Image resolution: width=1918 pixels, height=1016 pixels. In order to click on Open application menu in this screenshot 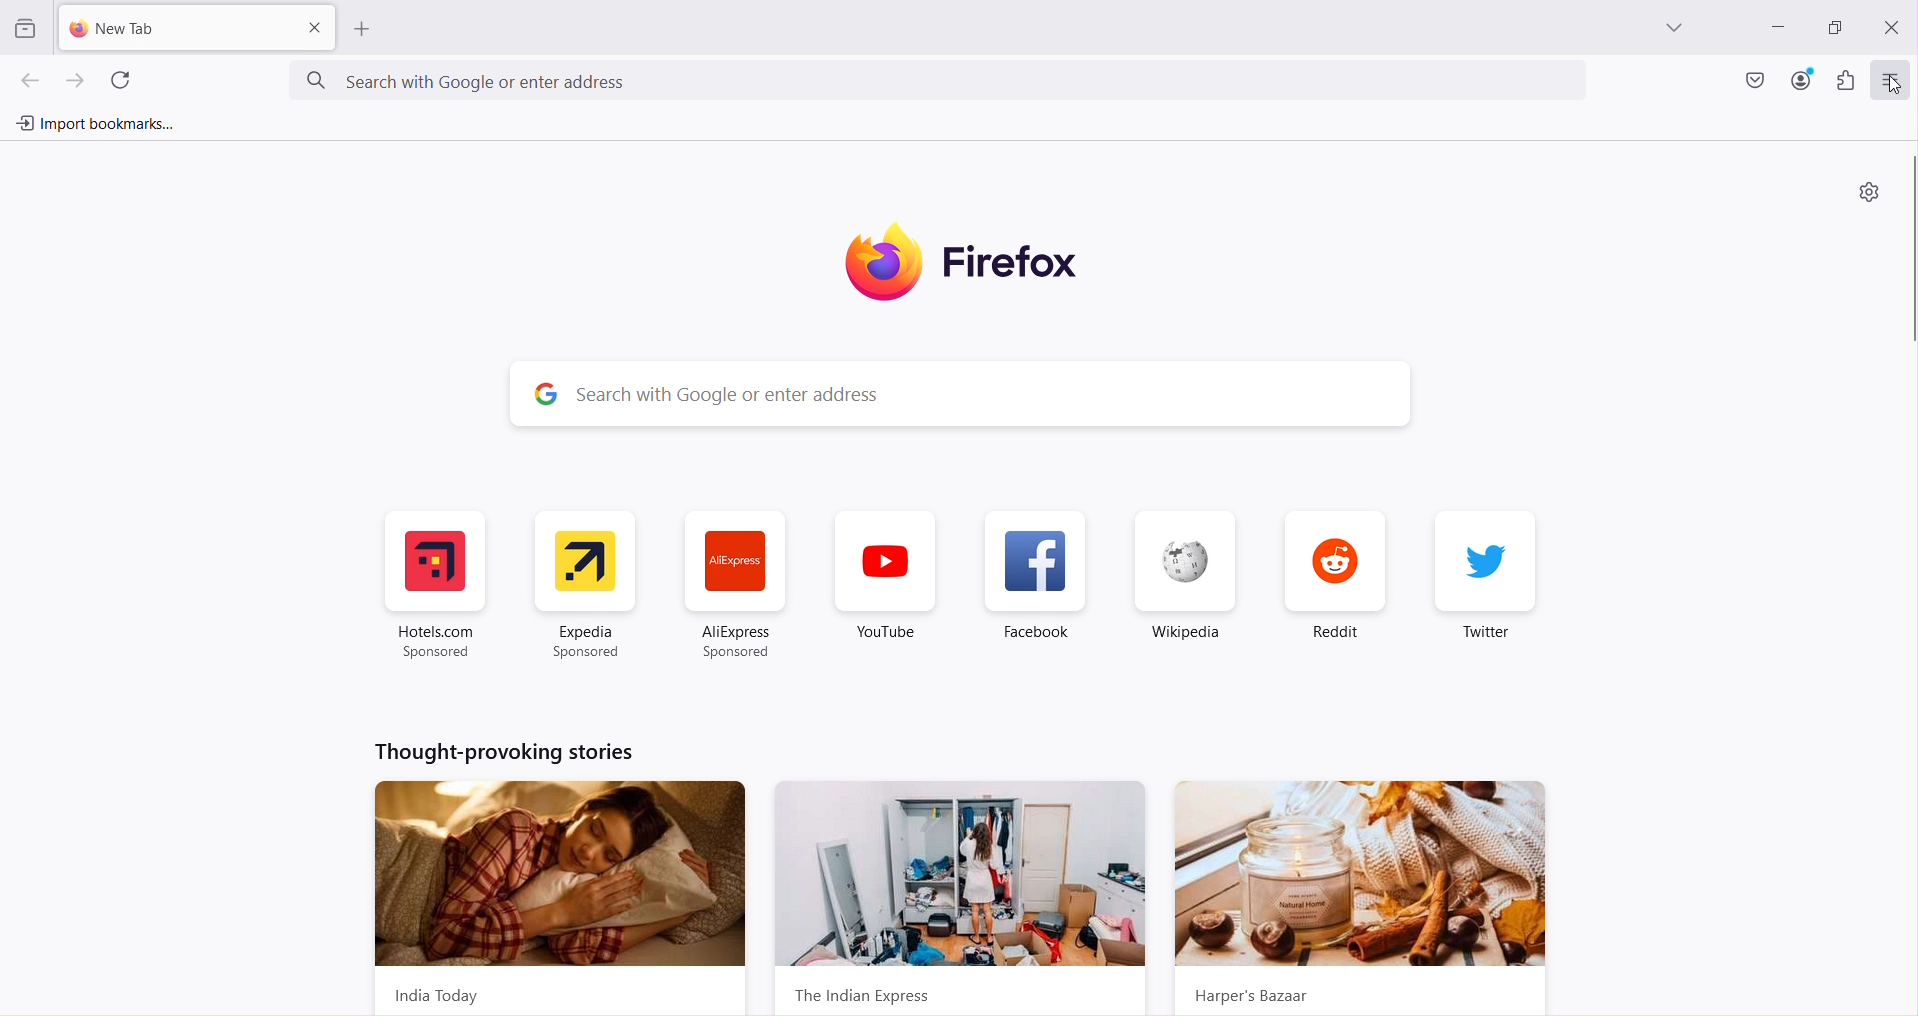, I will do `click(1892, 80)`.